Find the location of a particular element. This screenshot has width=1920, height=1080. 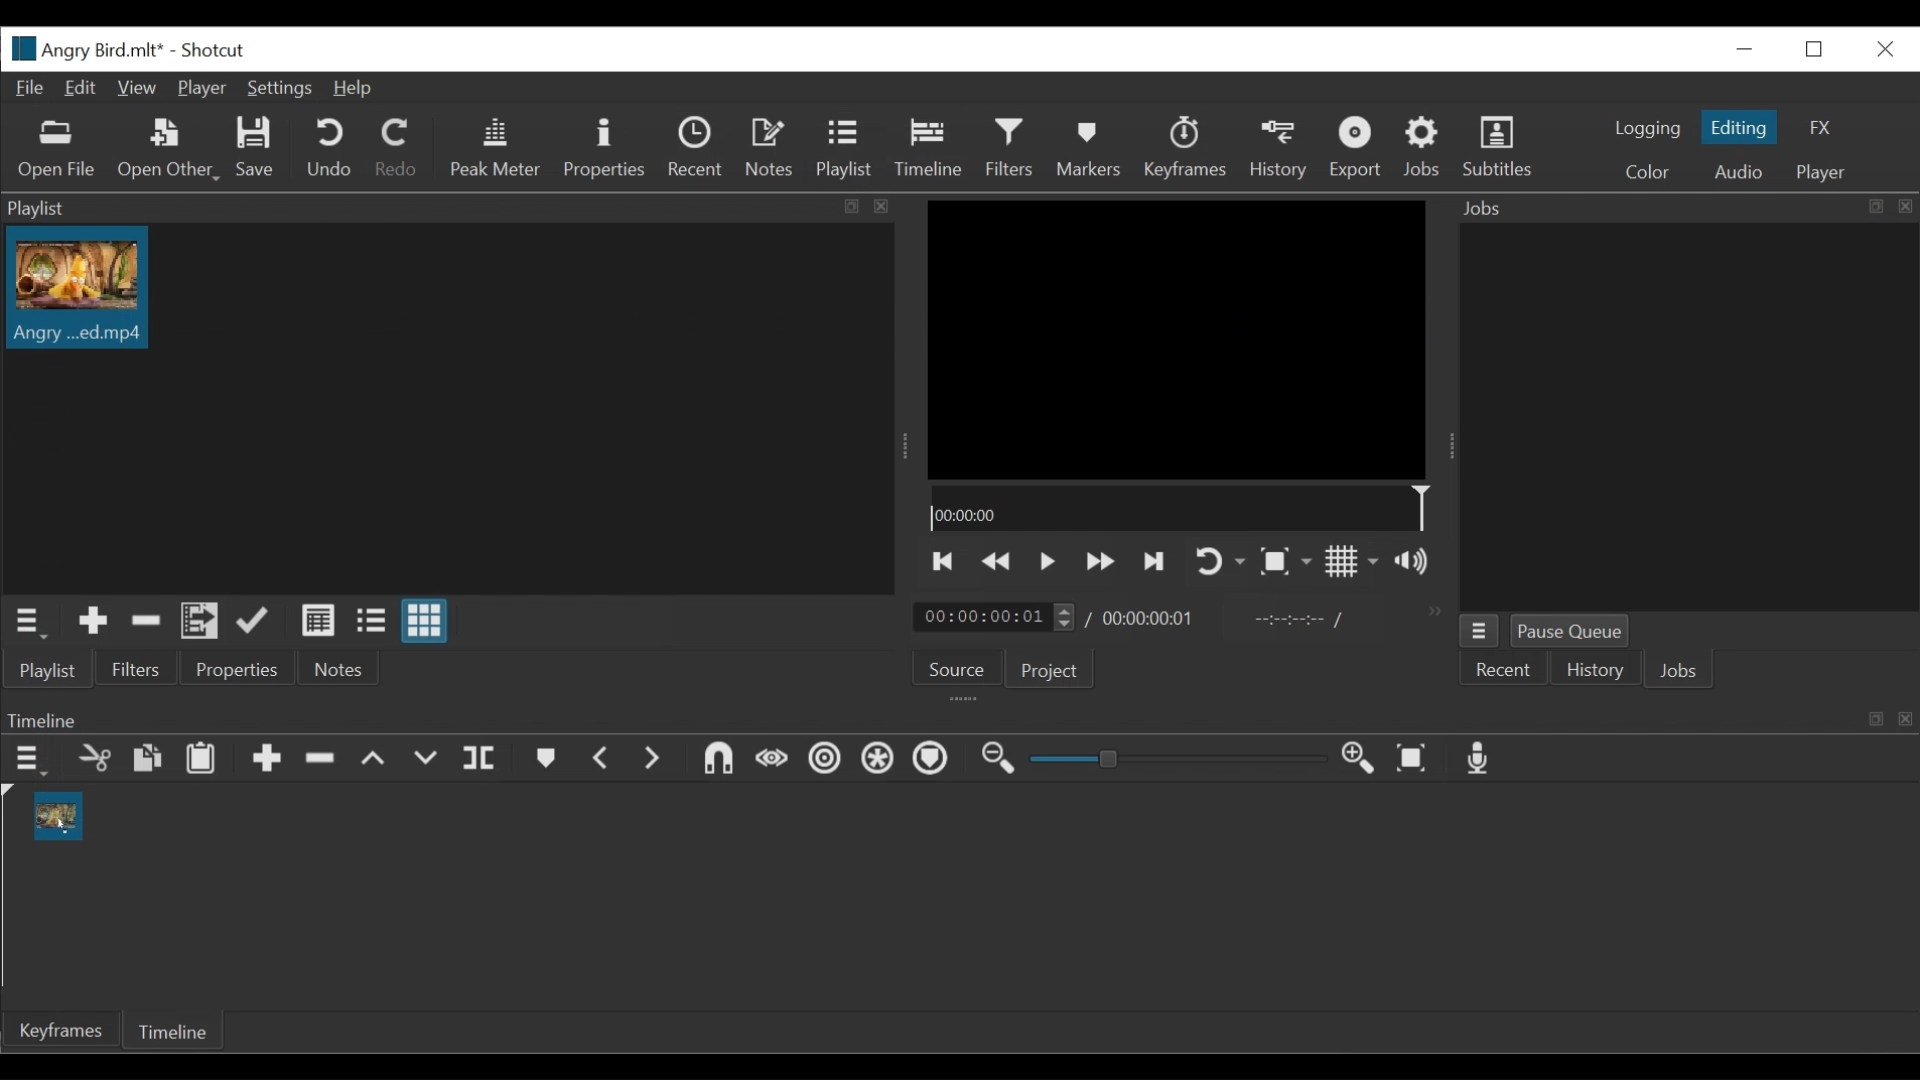

Zoom slider is located at coordinates (1184, 758).